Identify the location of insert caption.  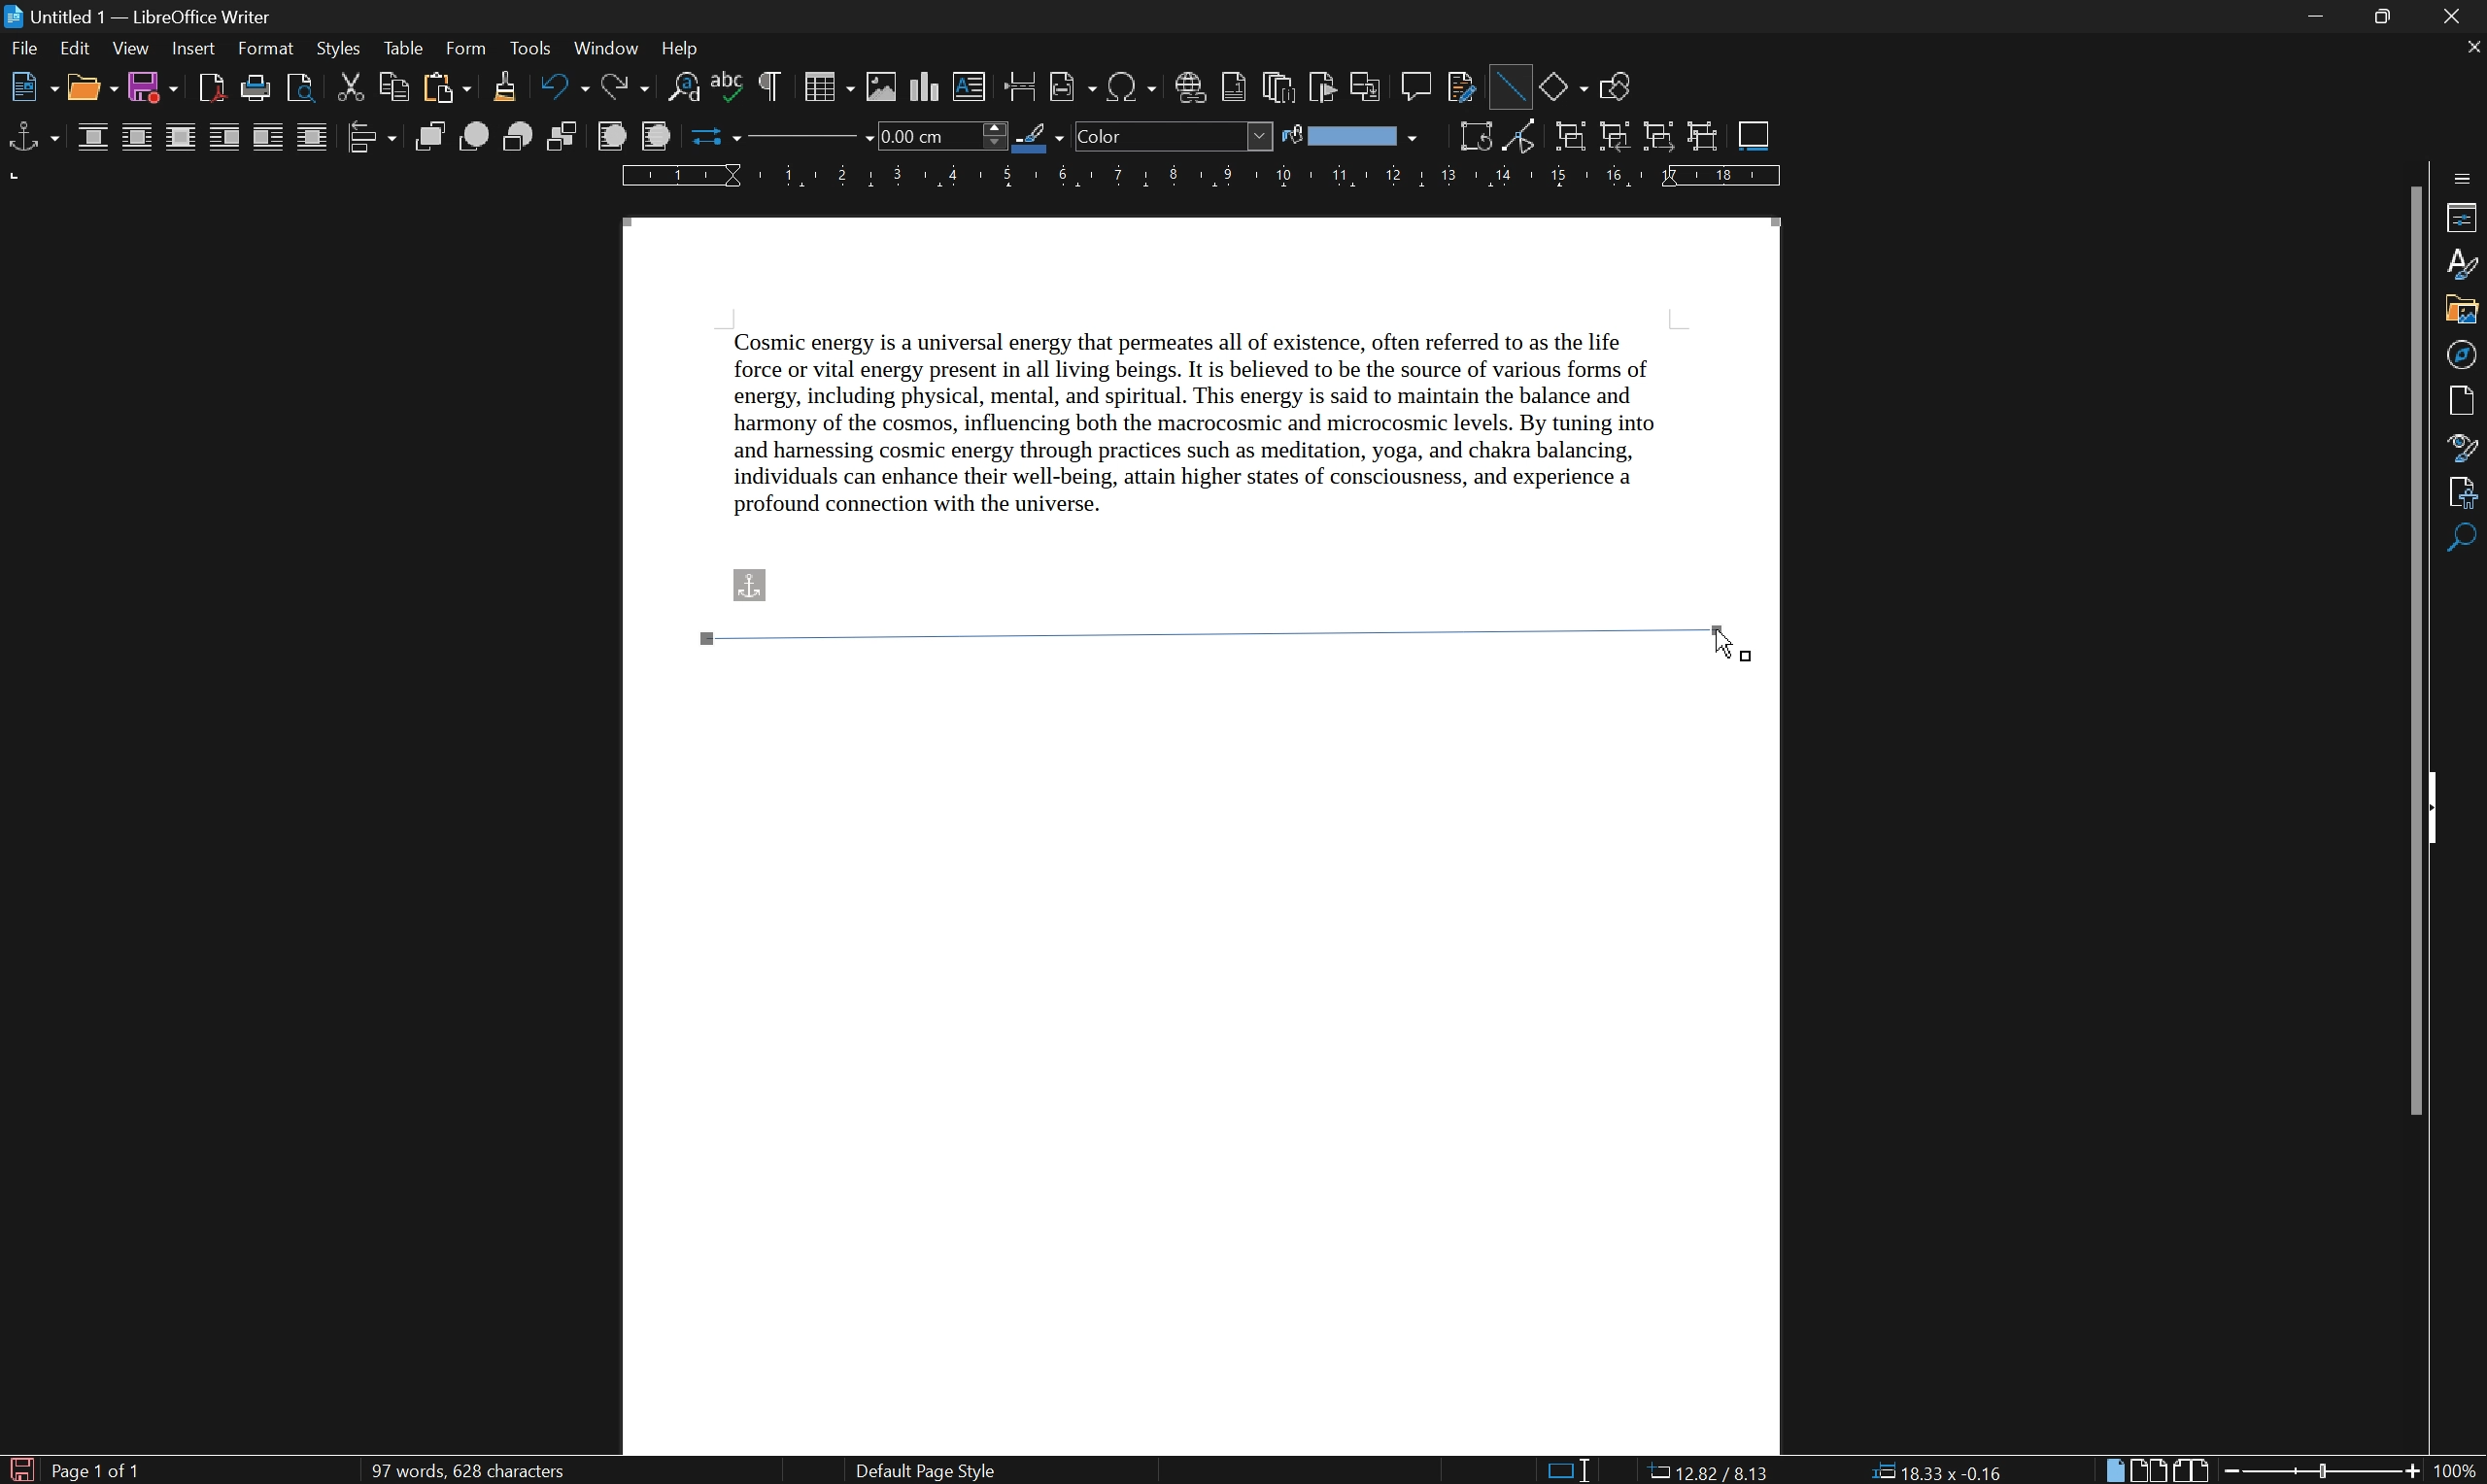
(1754, 134).